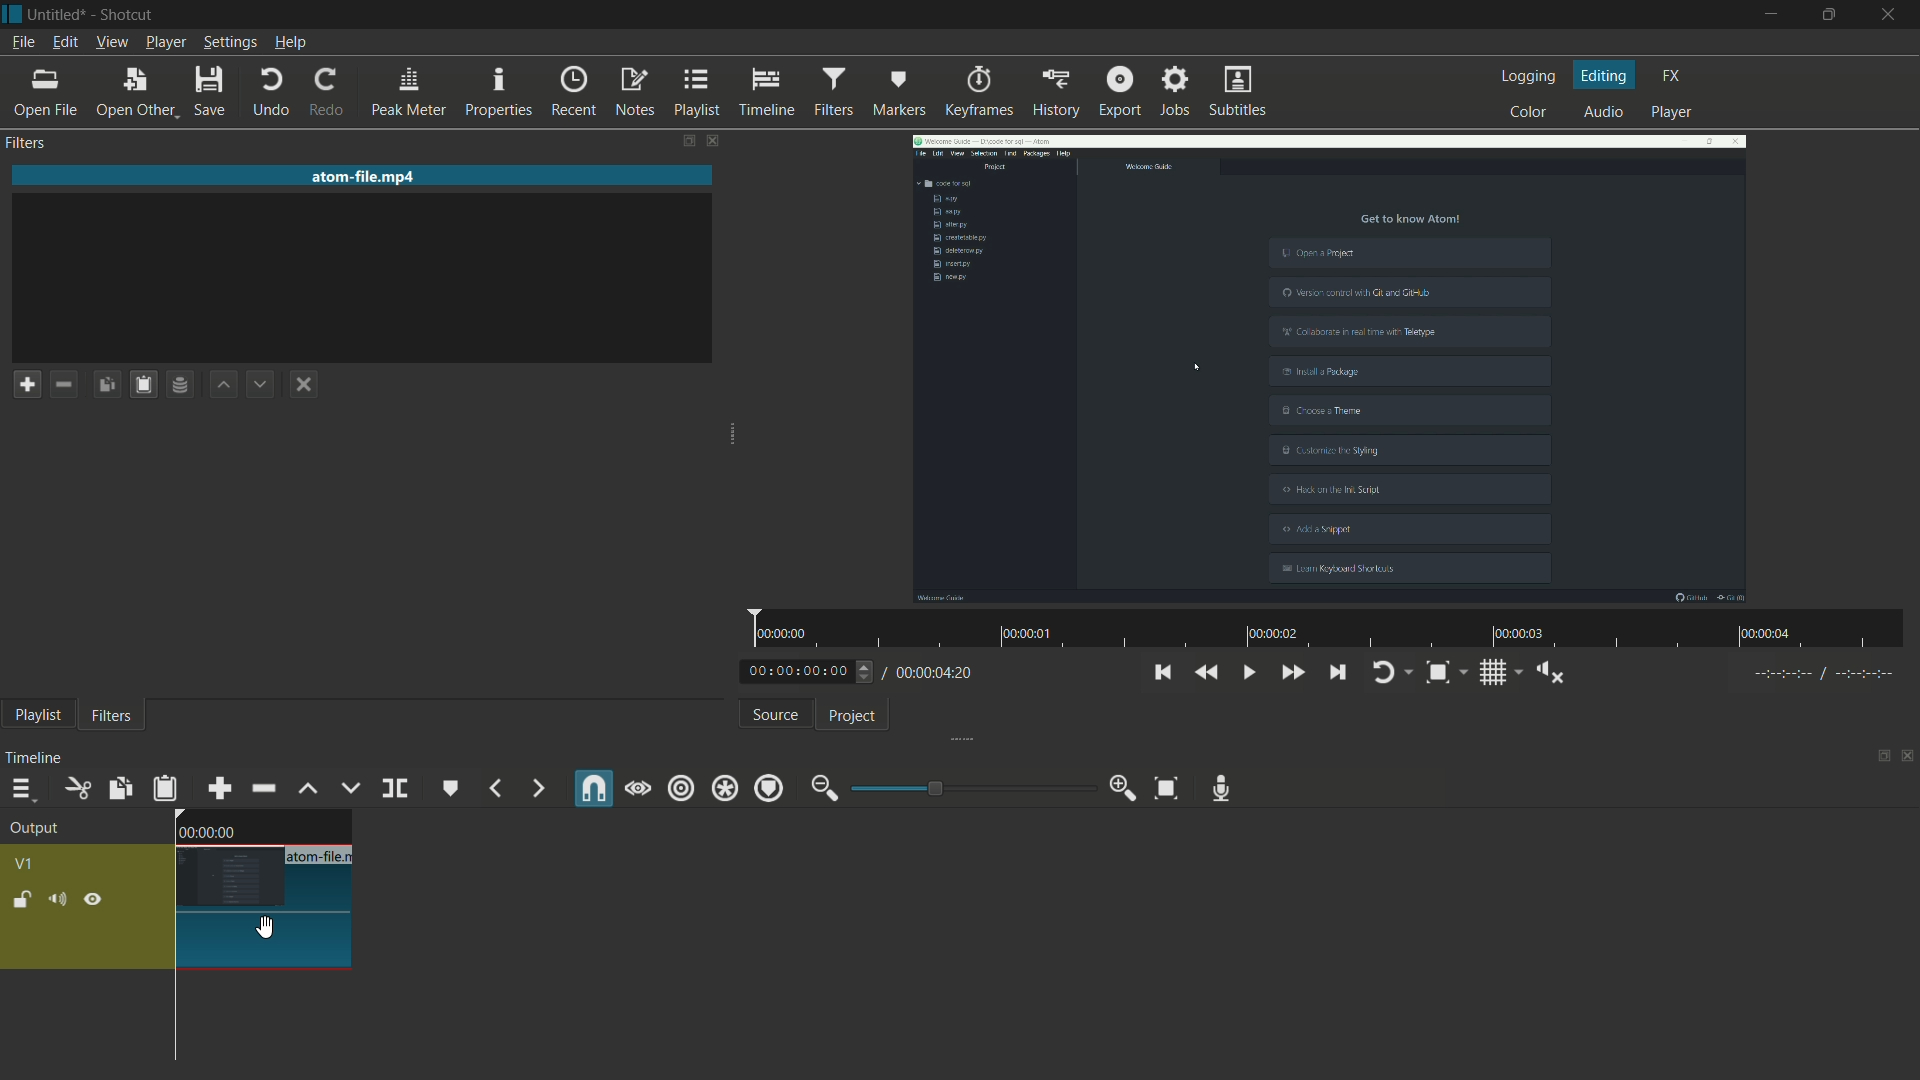 This screenshot has height=1080, width=1920. I want to click on maximize, so click(1831, 15).